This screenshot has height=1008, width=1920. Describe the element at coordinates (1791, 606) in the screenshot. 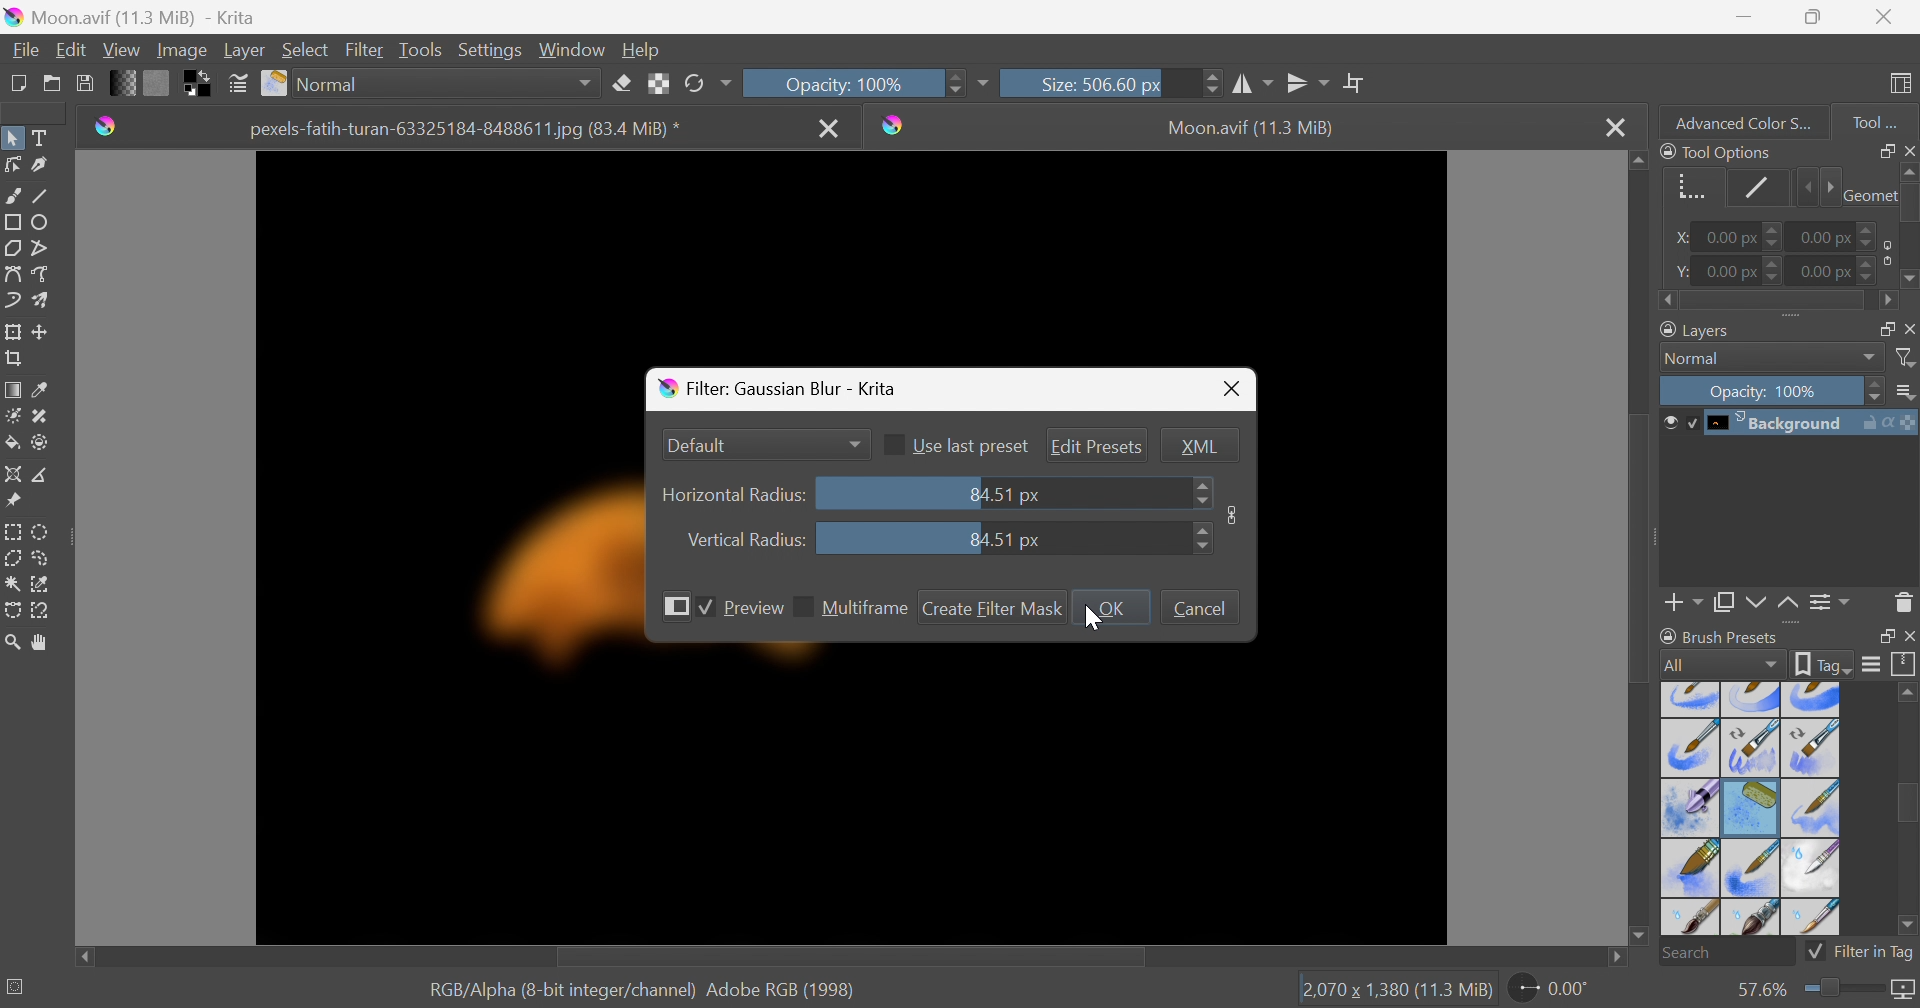

I see `Move layer or mask up` at that location.